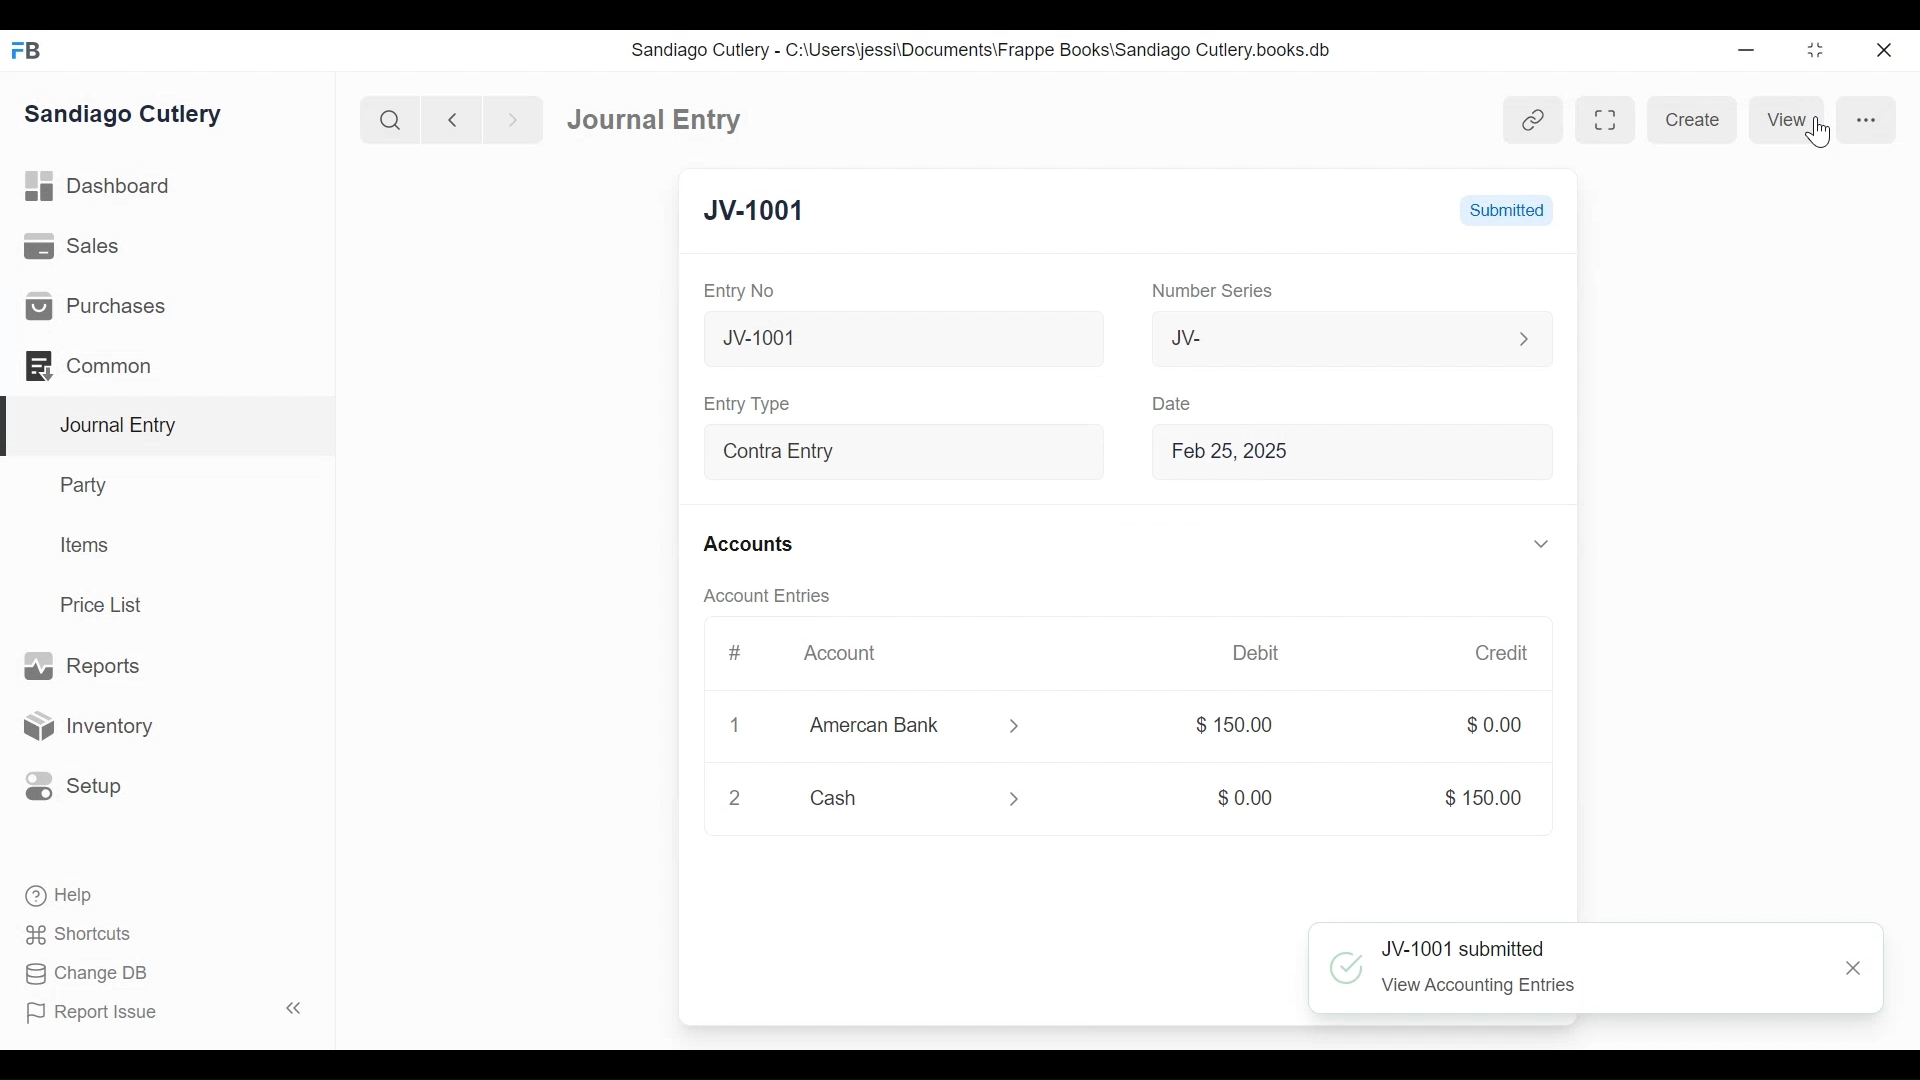 The width and height of the screenshot is (1920, 1080). What do you see at coordinates (1488, 725) in the screenshot?
I see `$0.00` at bounding box center [1488, 725].